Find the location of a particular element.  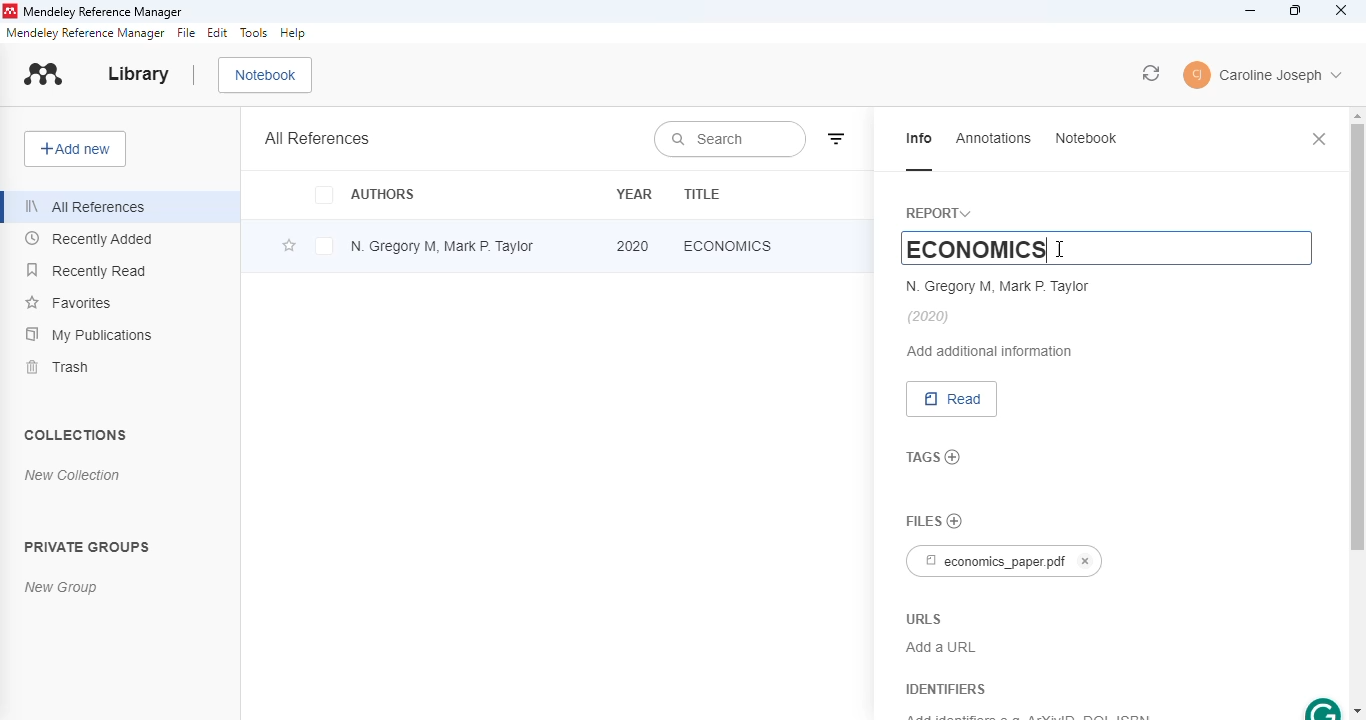

logo is located at coordinates (10, 11).